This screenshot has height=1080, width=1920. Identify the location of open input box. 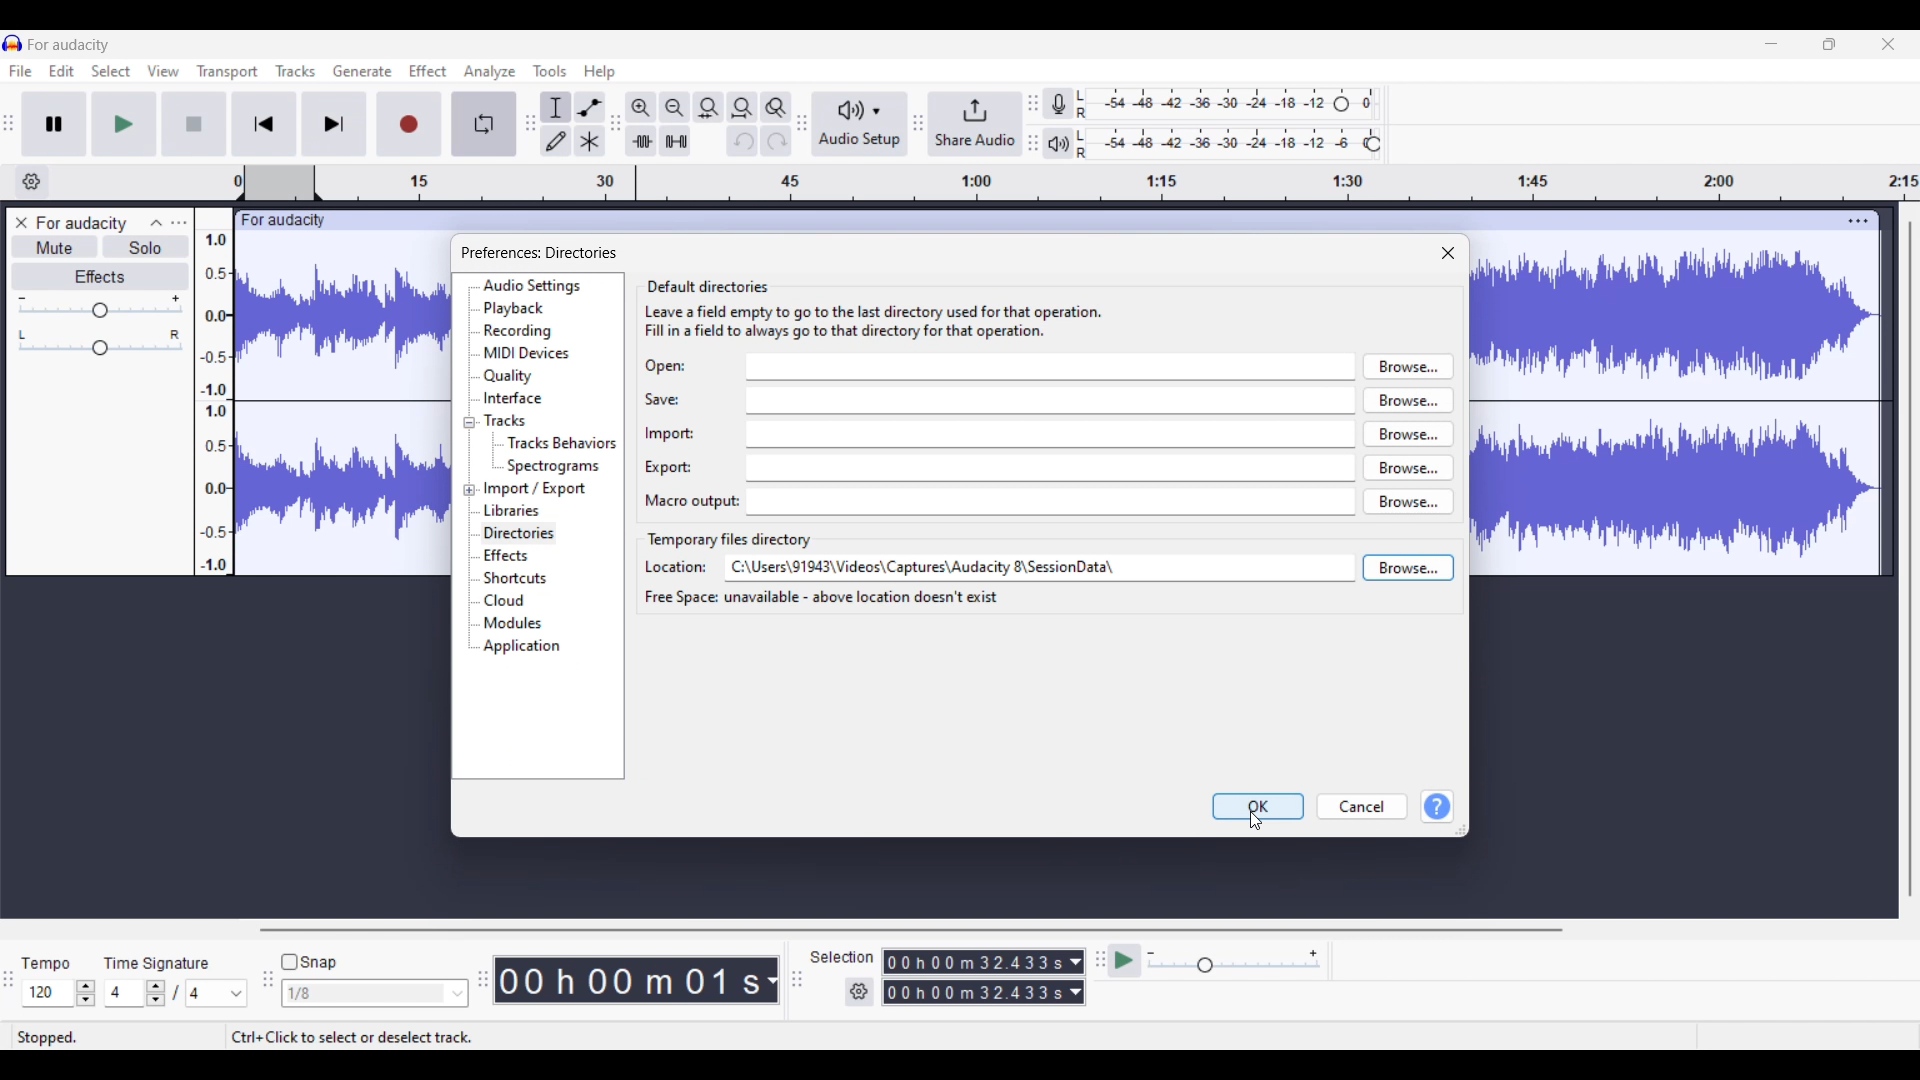
(1052, 367).